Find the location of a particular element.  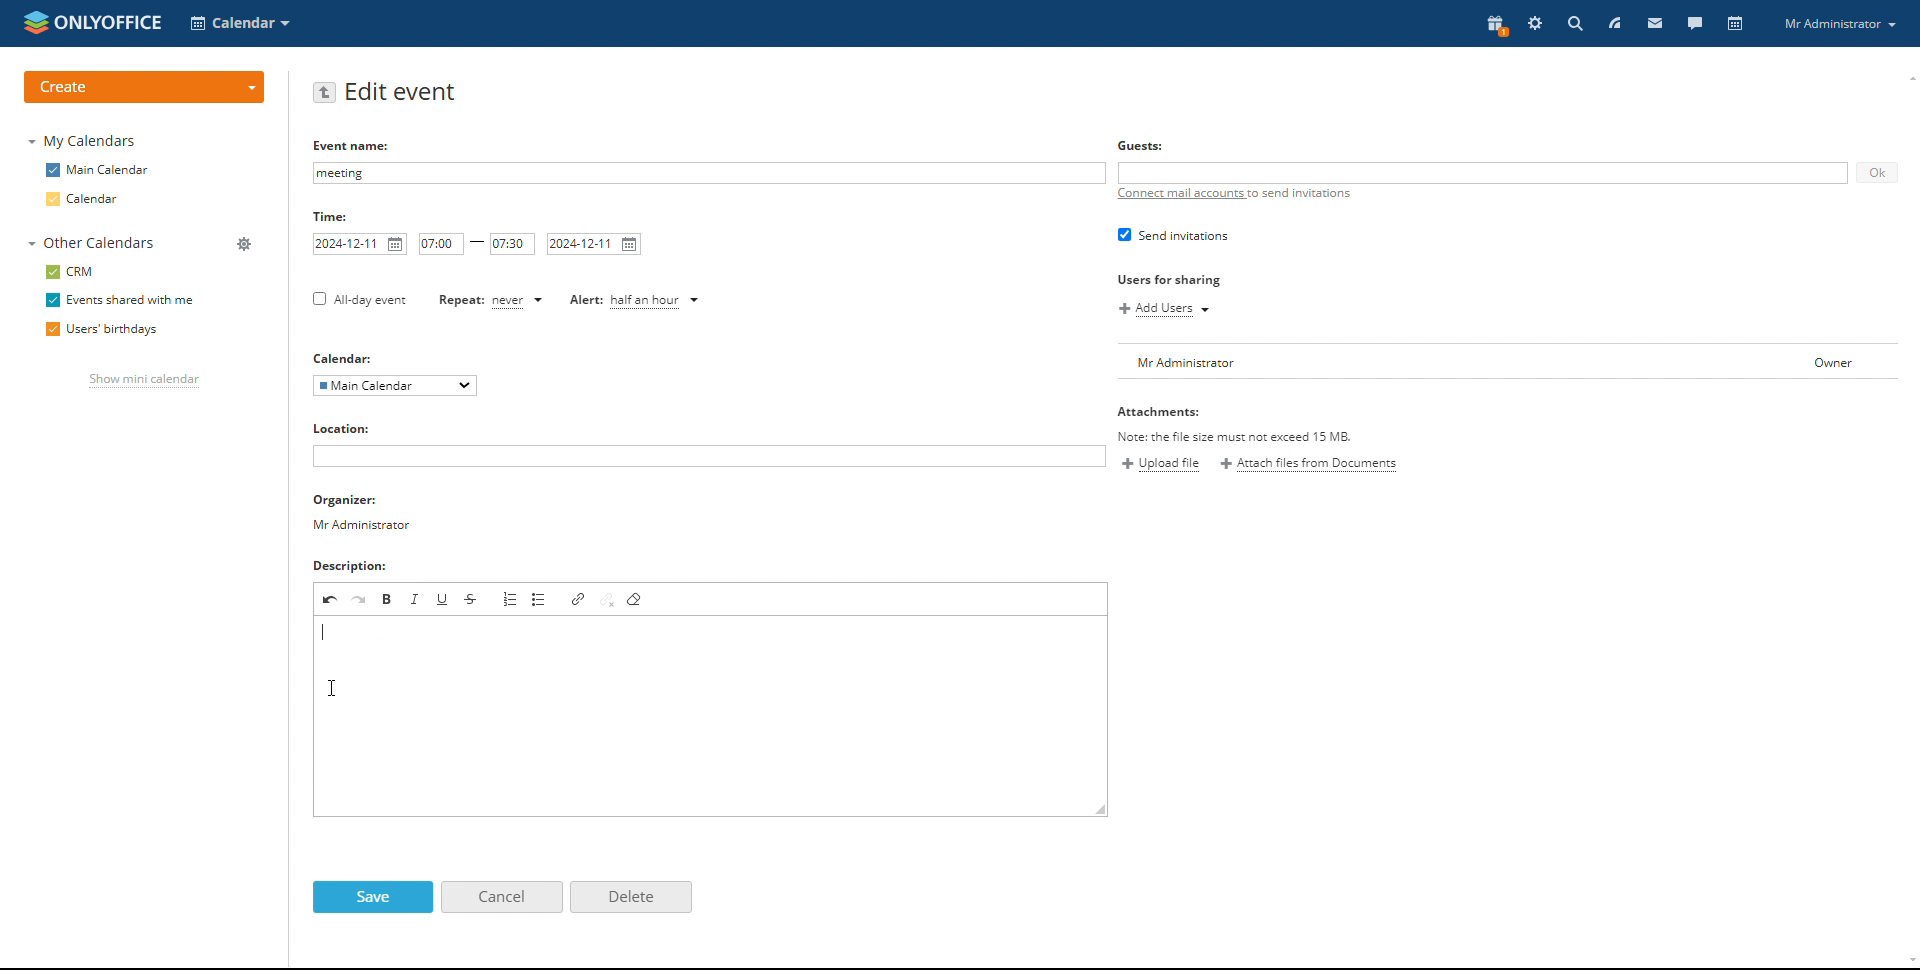

Attachments: is located at coordinates (1236, 423).